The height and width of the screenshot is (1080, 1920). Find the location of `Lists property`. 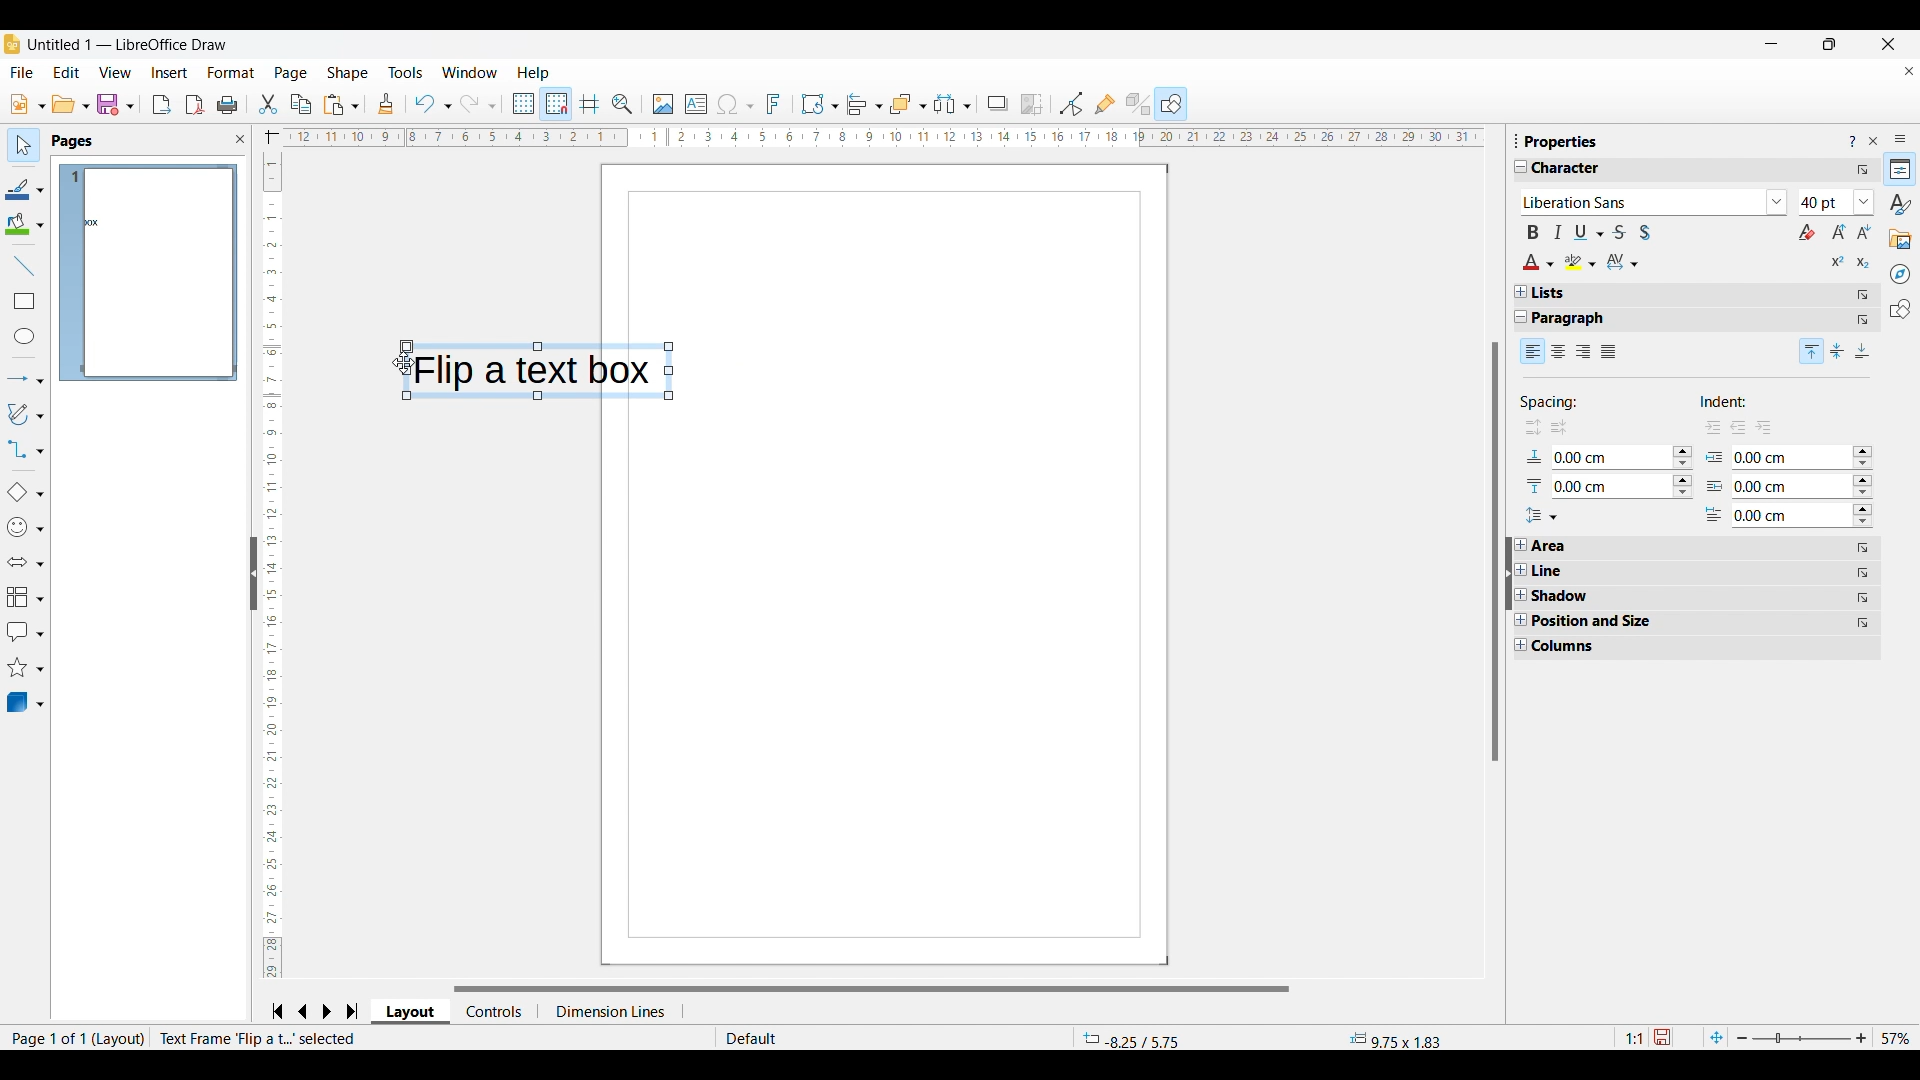

Lists property is located at coordinates (1549, 293).